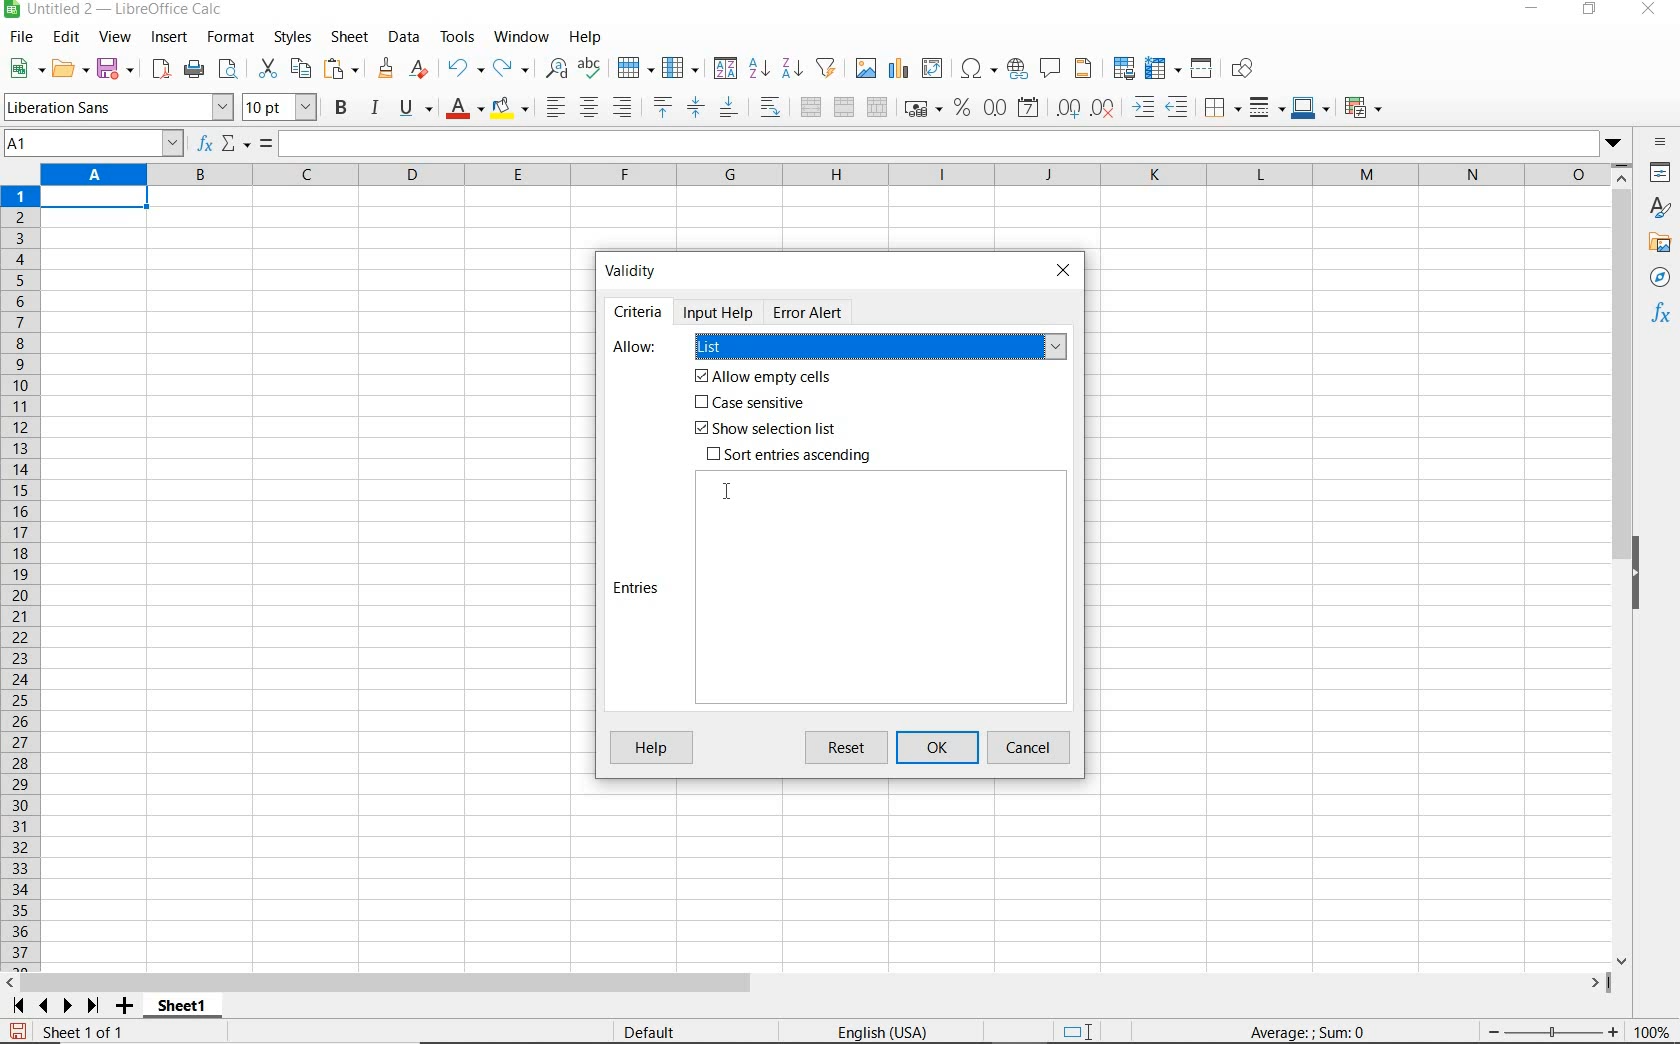 This screenshot has width=1680, height=1044. What do you see at coordinates (638, 588) in the screenshot?
I see `Entries` at bounding box center [638, 588].